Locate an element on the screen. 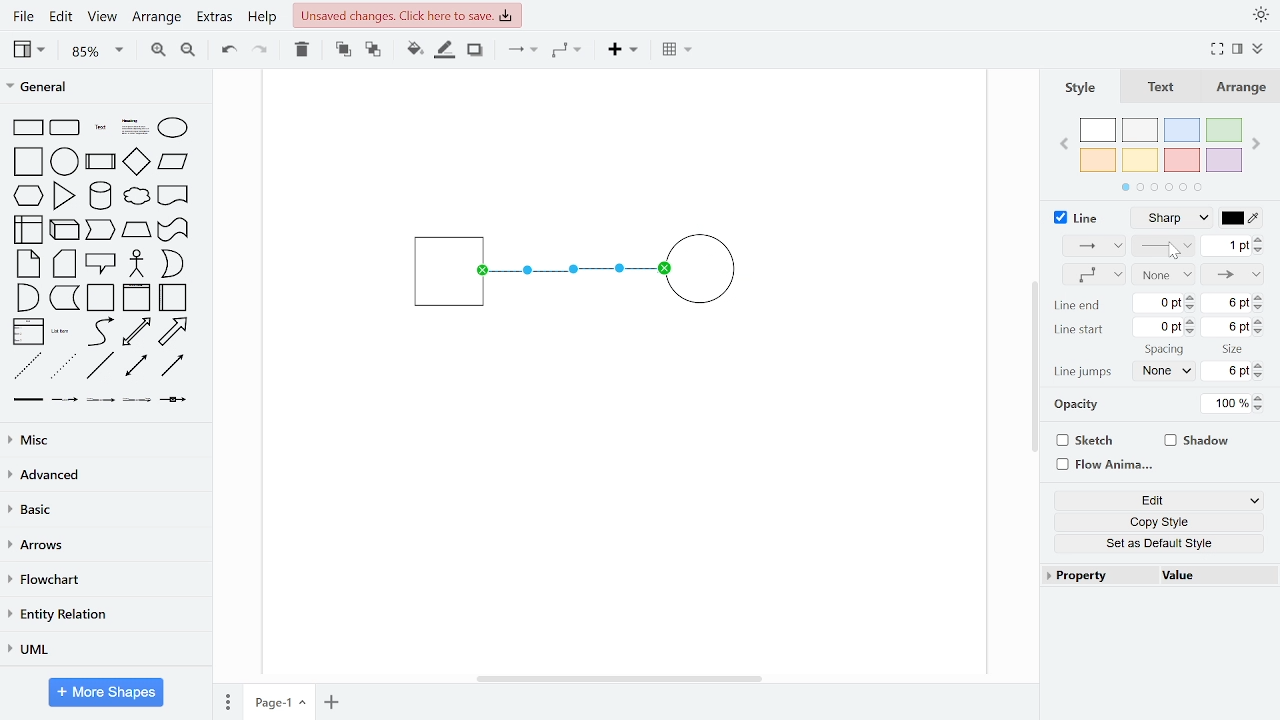 This screenshot has height=720, width=1280. arrows is located at coordinates (103, 546).